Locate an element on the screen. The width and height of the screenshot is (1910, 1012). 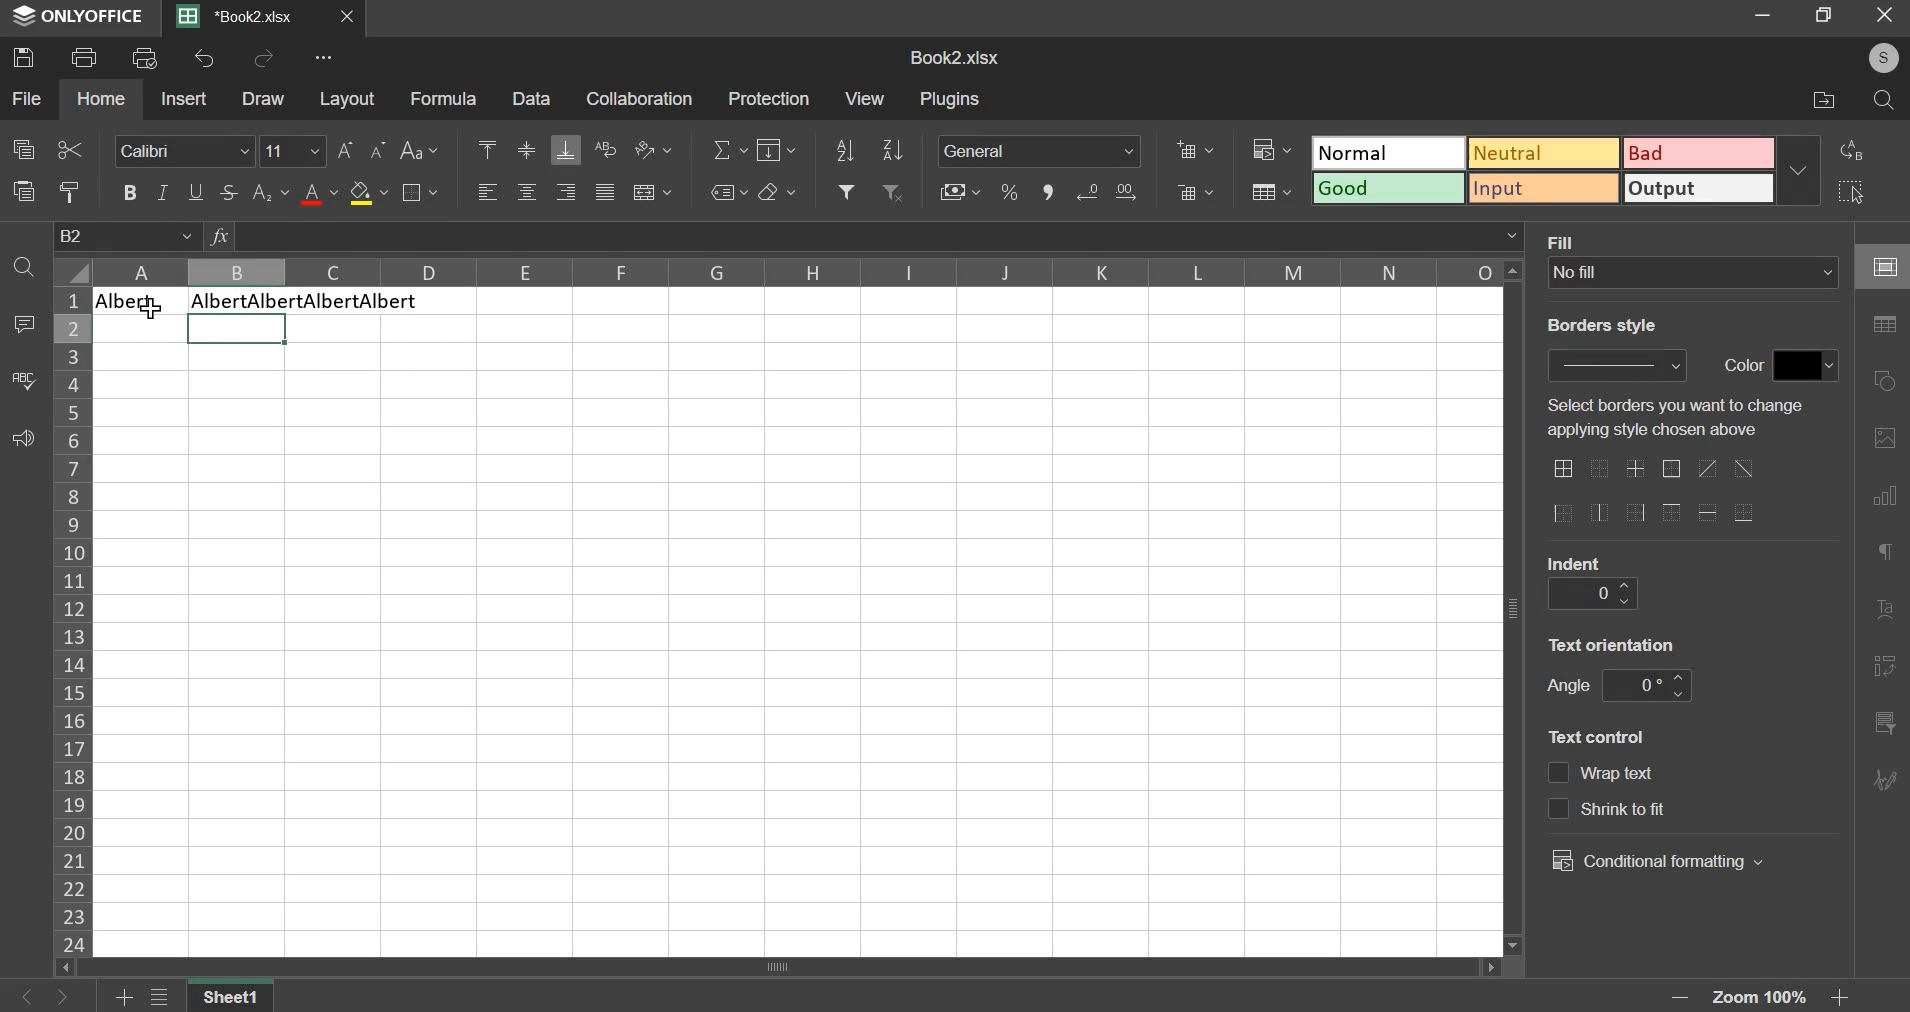
vertical scroll bar is located at coordinates (1519, 607).